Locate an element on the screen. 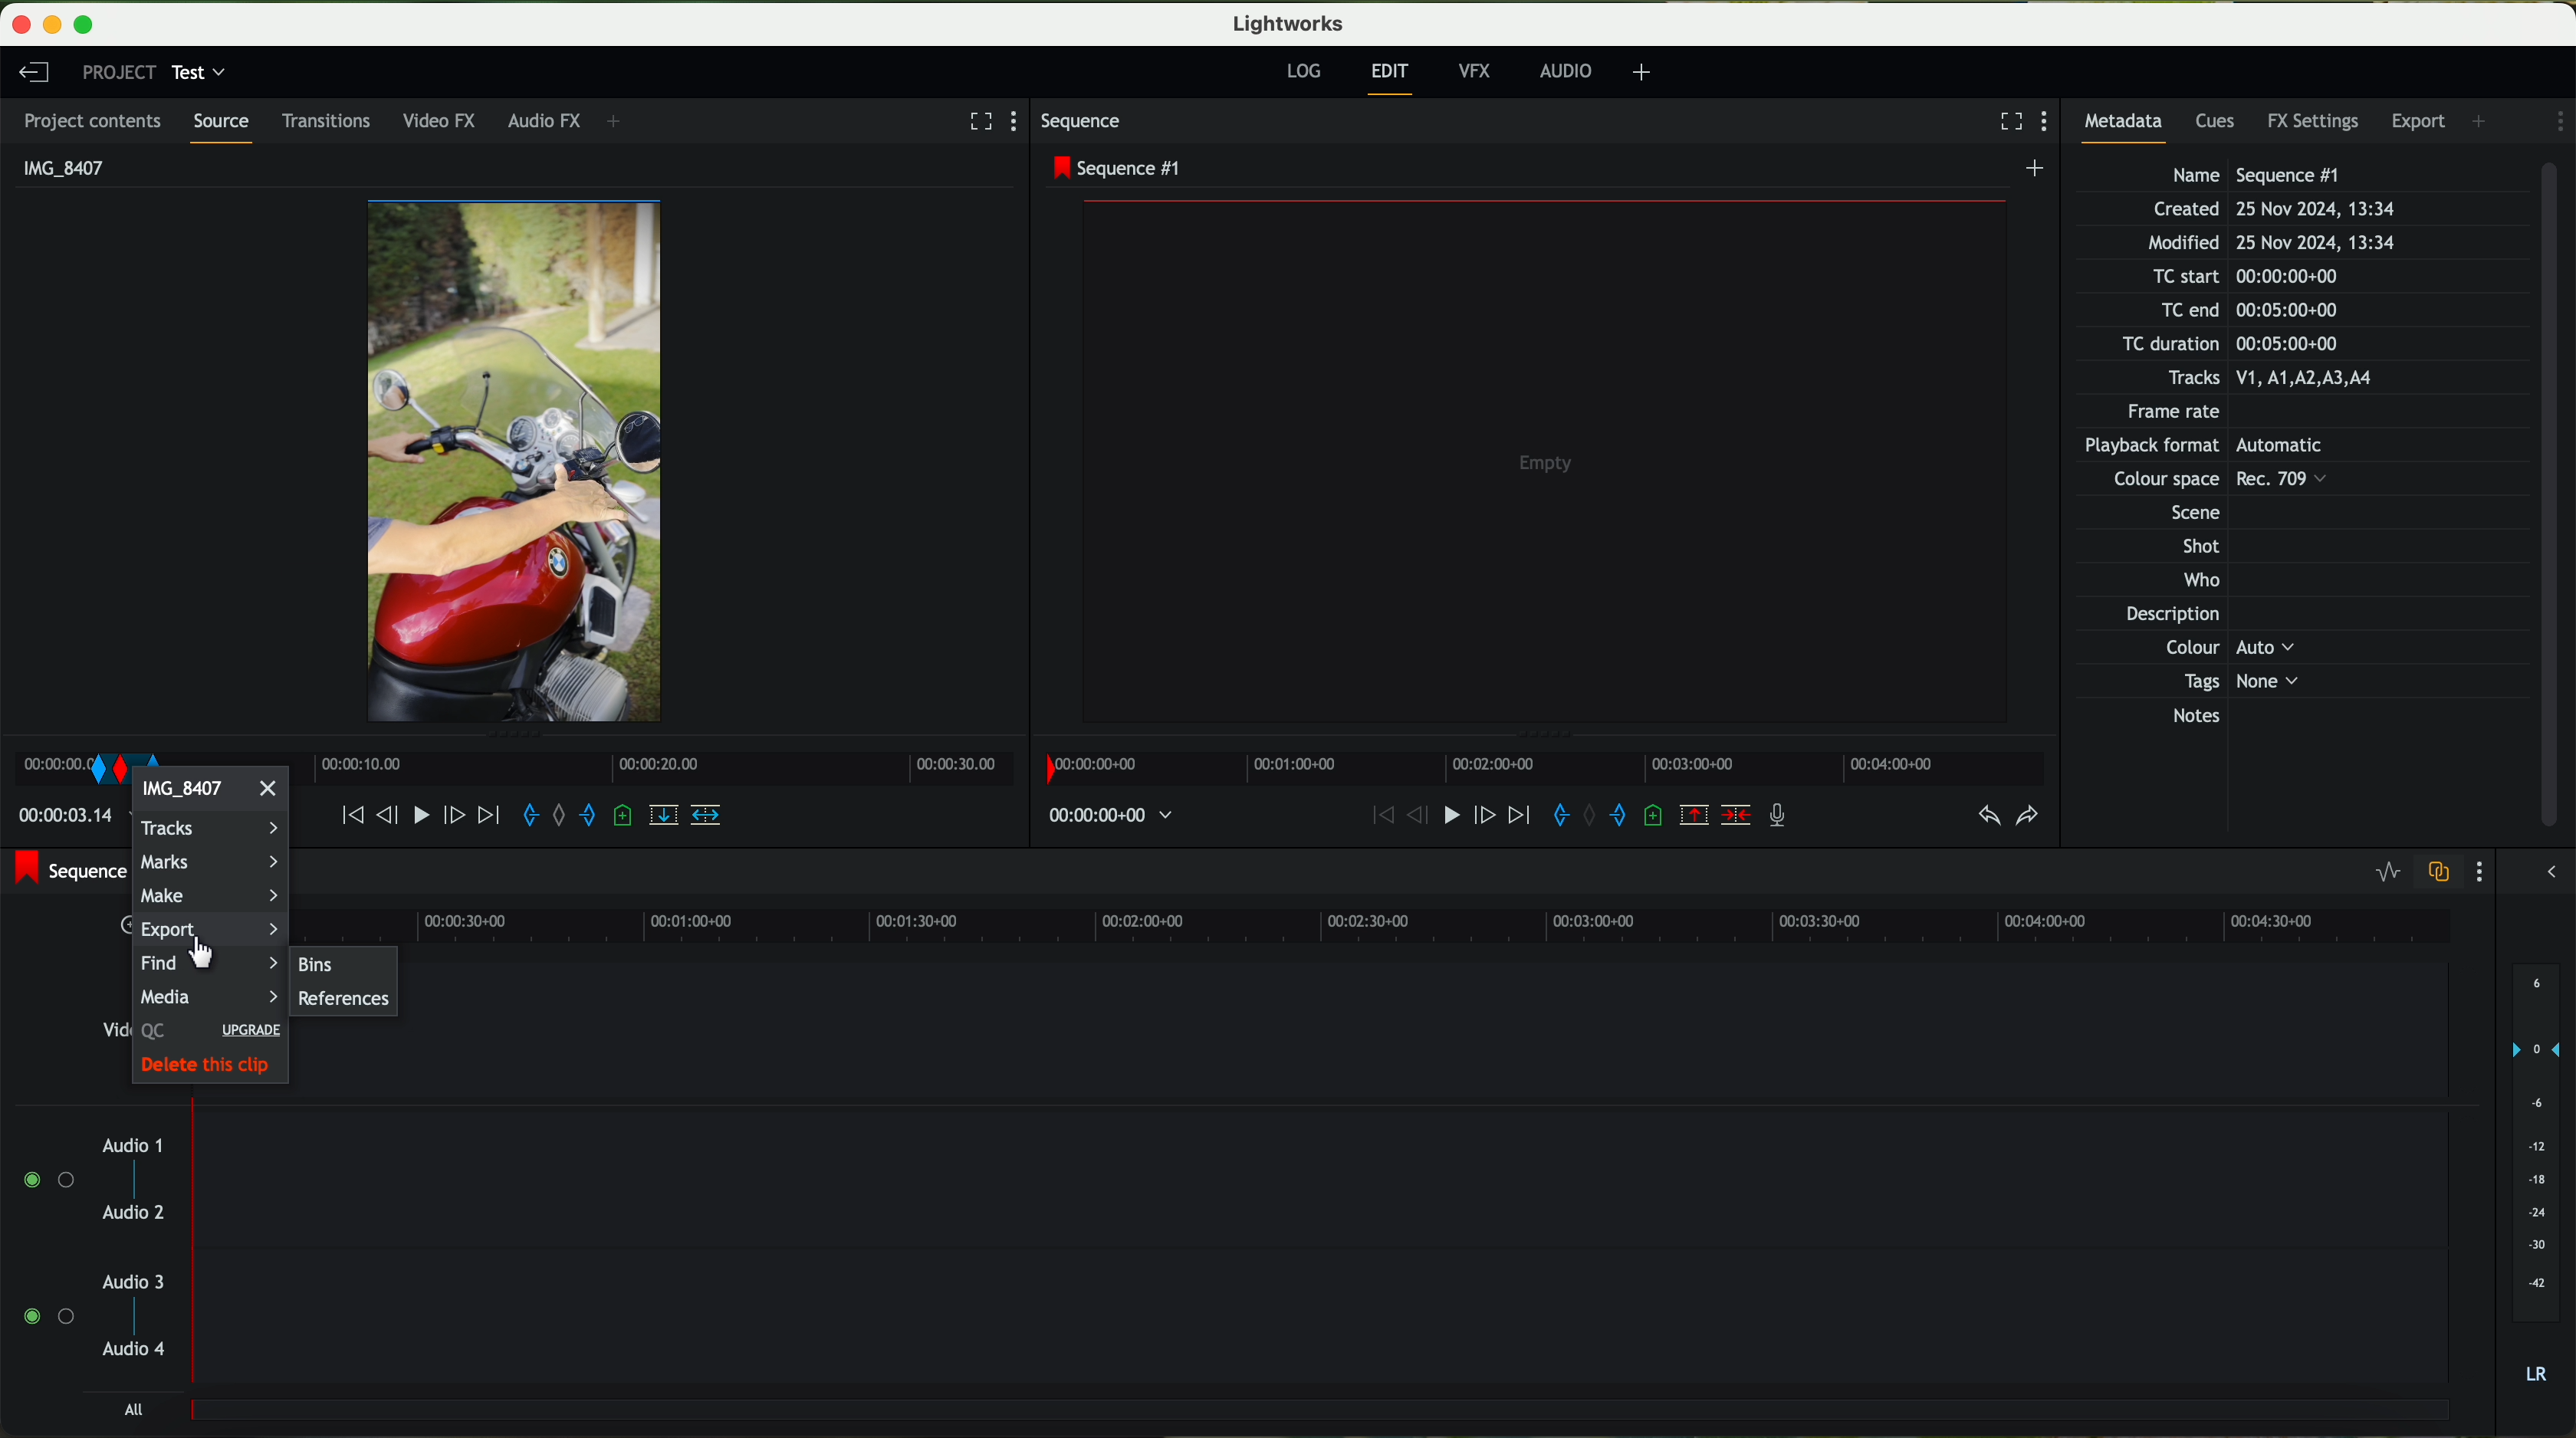 The height and width of the screenshot is (1438, 2576). sequence is located at coordinates (1088, 124).